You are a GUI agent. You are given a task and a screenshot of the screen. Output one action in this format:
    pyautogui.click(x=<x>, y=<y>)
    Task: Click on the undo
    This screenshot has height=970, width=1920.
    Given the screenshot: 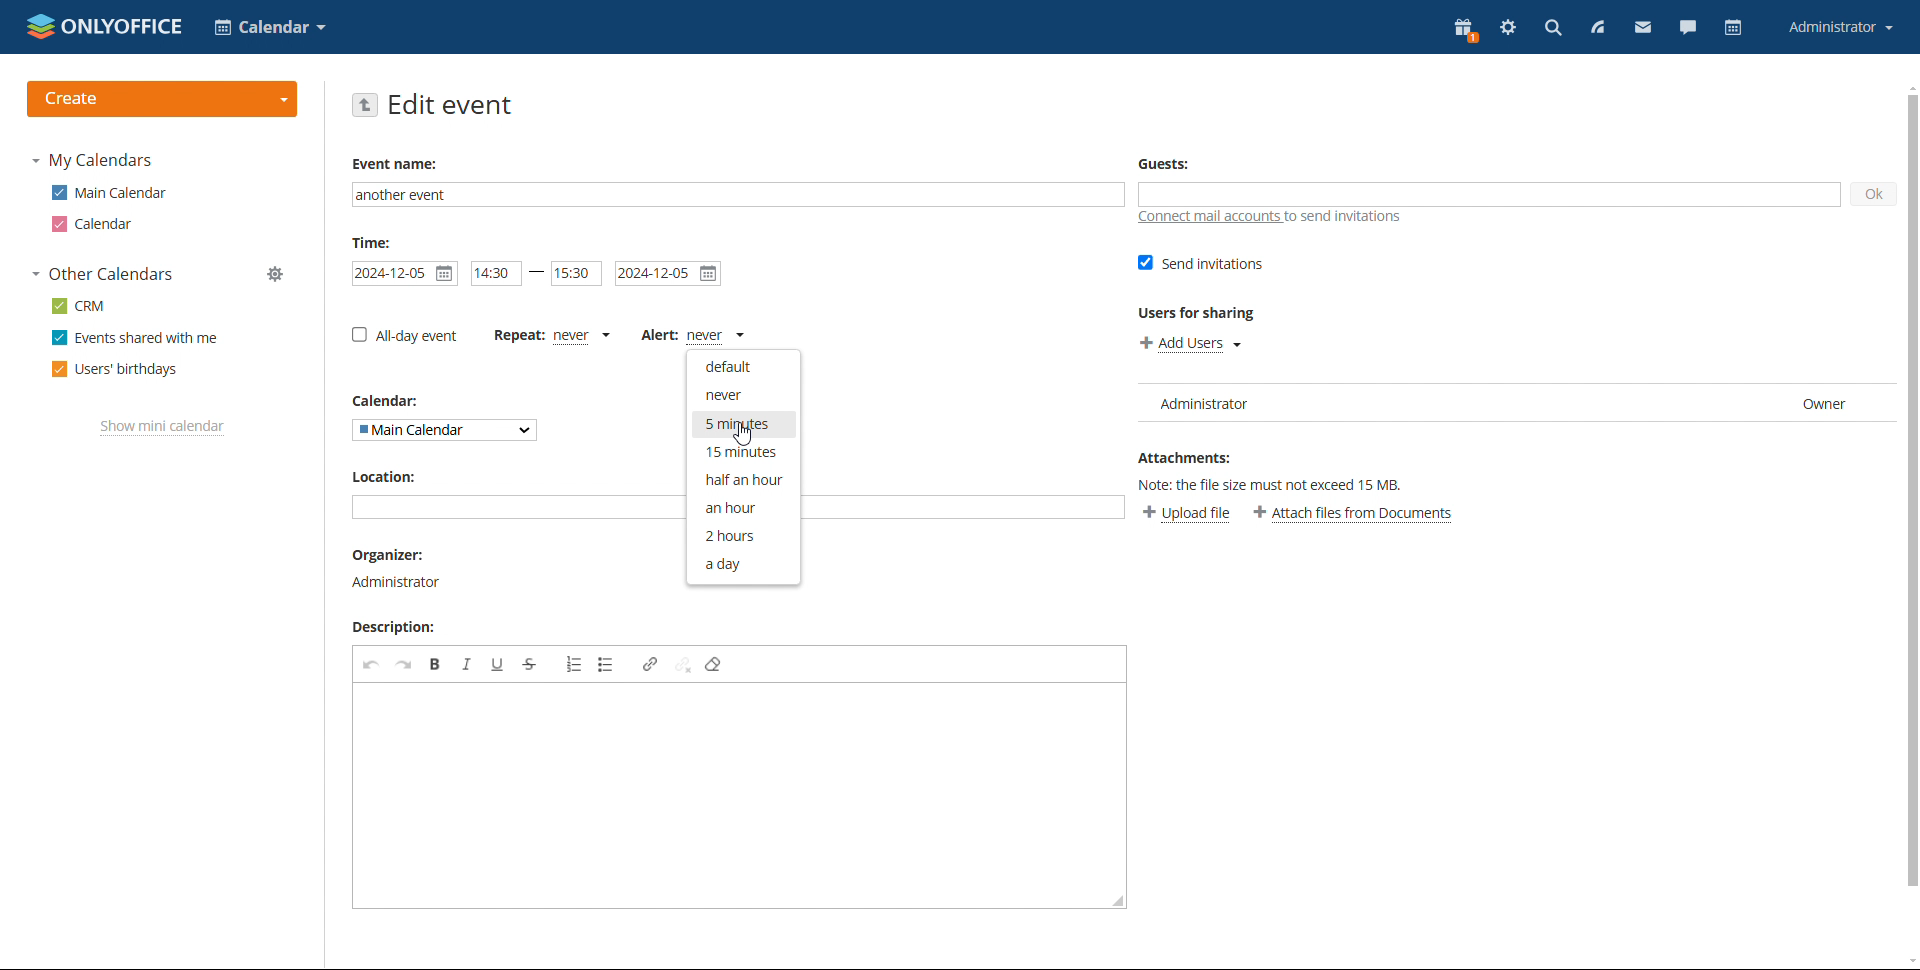 What is the action you would take?
    pyautogui.click(x=372, y=665)
    